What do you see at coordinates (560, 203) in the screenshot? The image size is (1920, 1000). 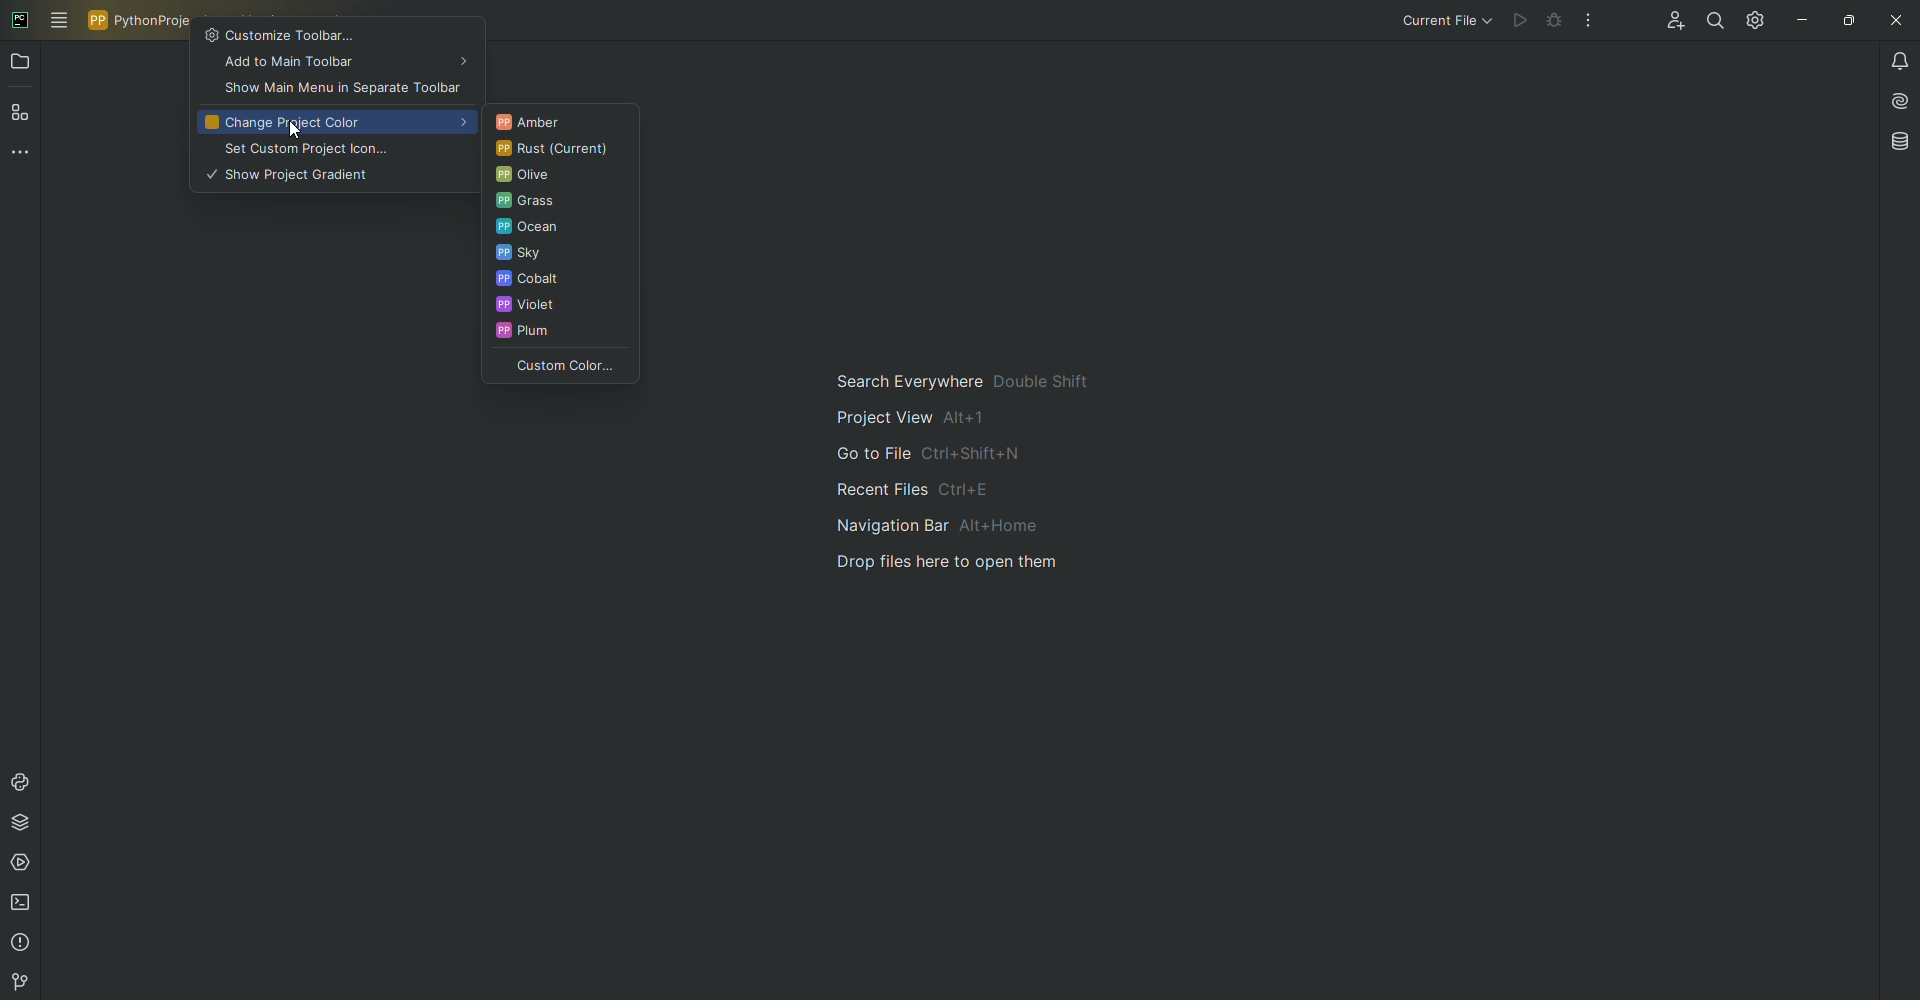 I see `Grass` at bounding box center [560, 203].